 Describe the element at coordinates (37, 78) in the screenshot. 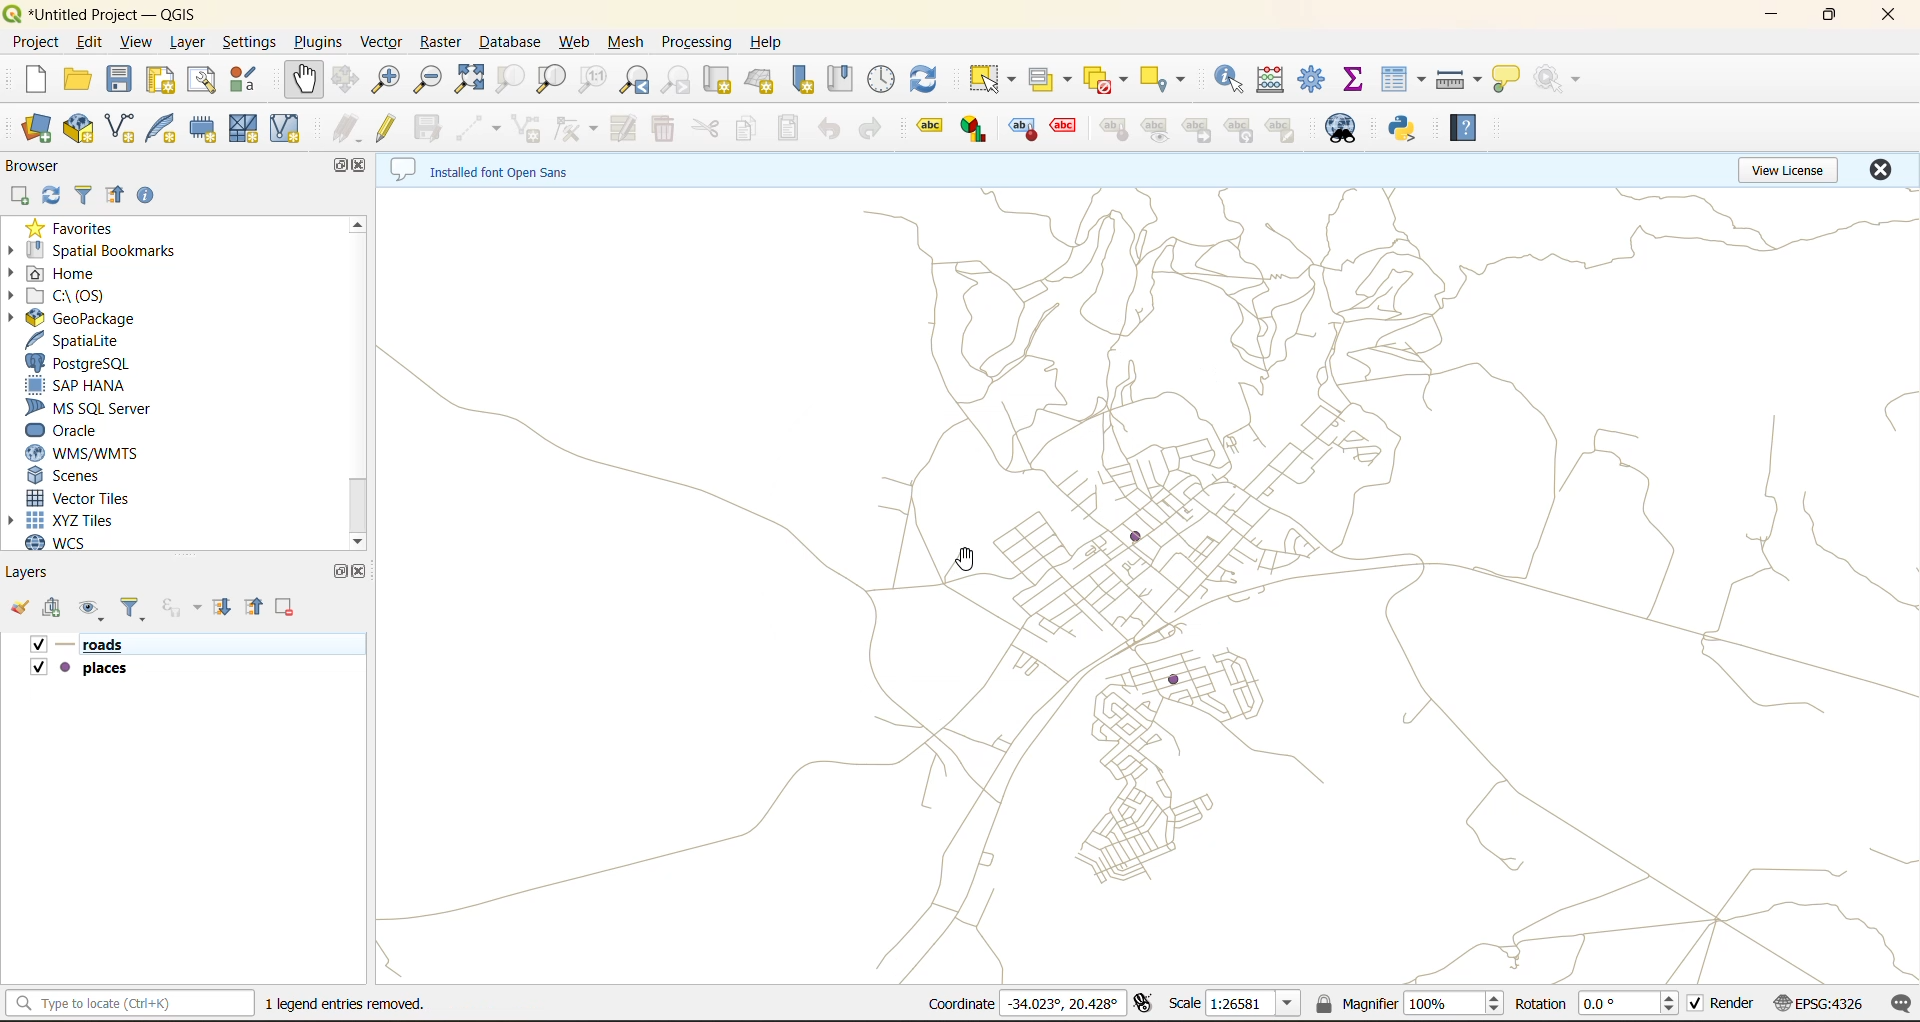

I see `new` at that location.